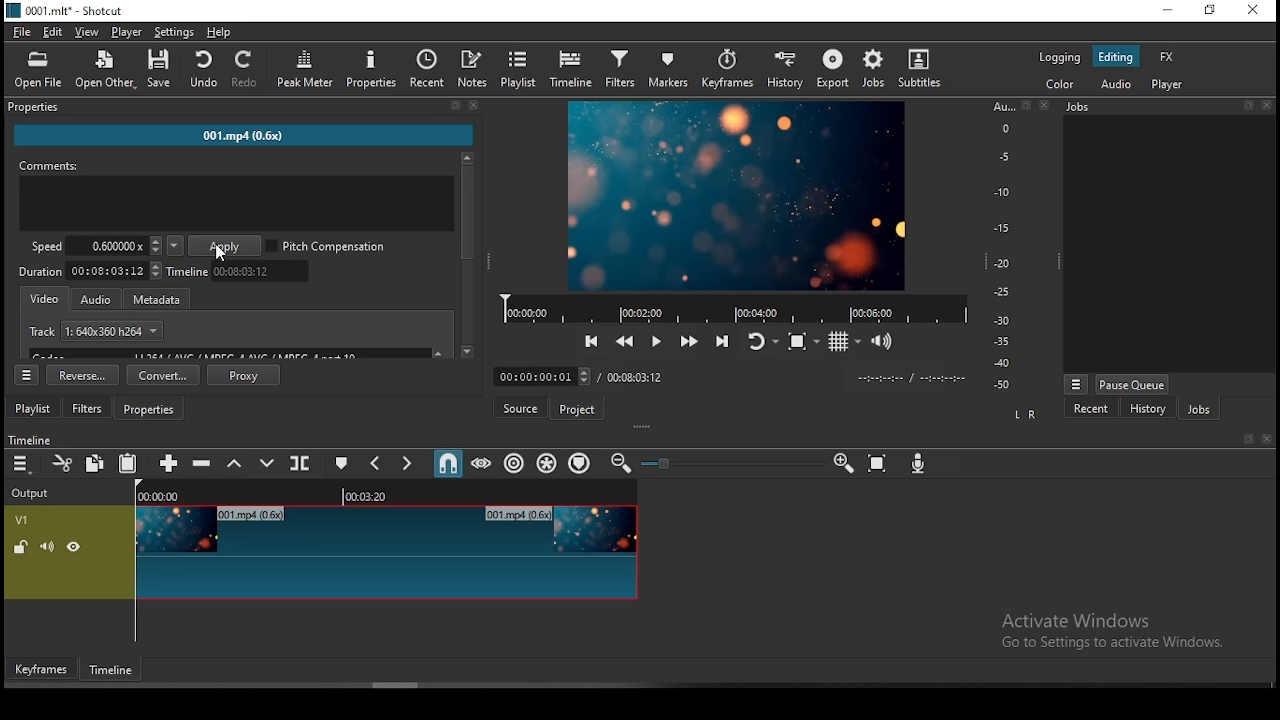 The height and width of the screenshot is (720, 1280). What do you see at coordinates (1268, 438) in the screenshot?
I see `close` at bounding box center [1268, 438].